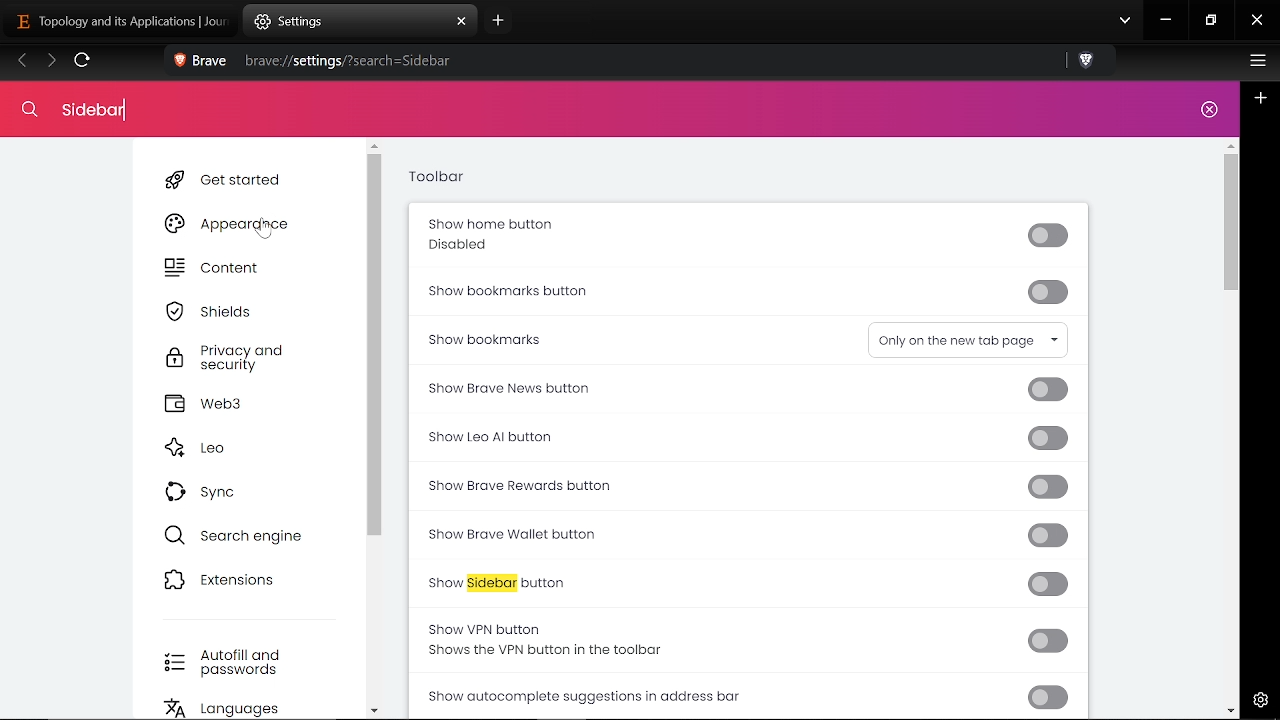  Describe the element at coordinates (231, 580) in the screenshot. I see `Extensions` at that location.